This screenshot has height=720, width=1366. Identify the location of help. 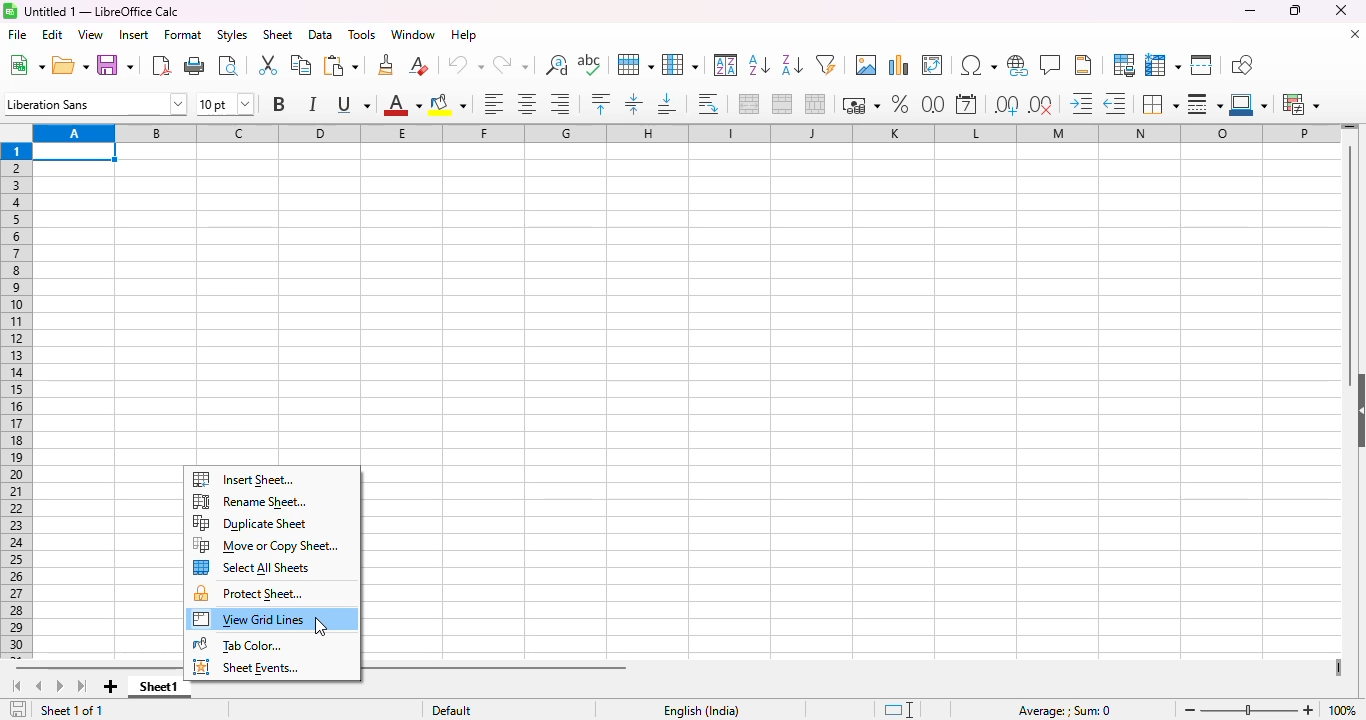
(464, 35).